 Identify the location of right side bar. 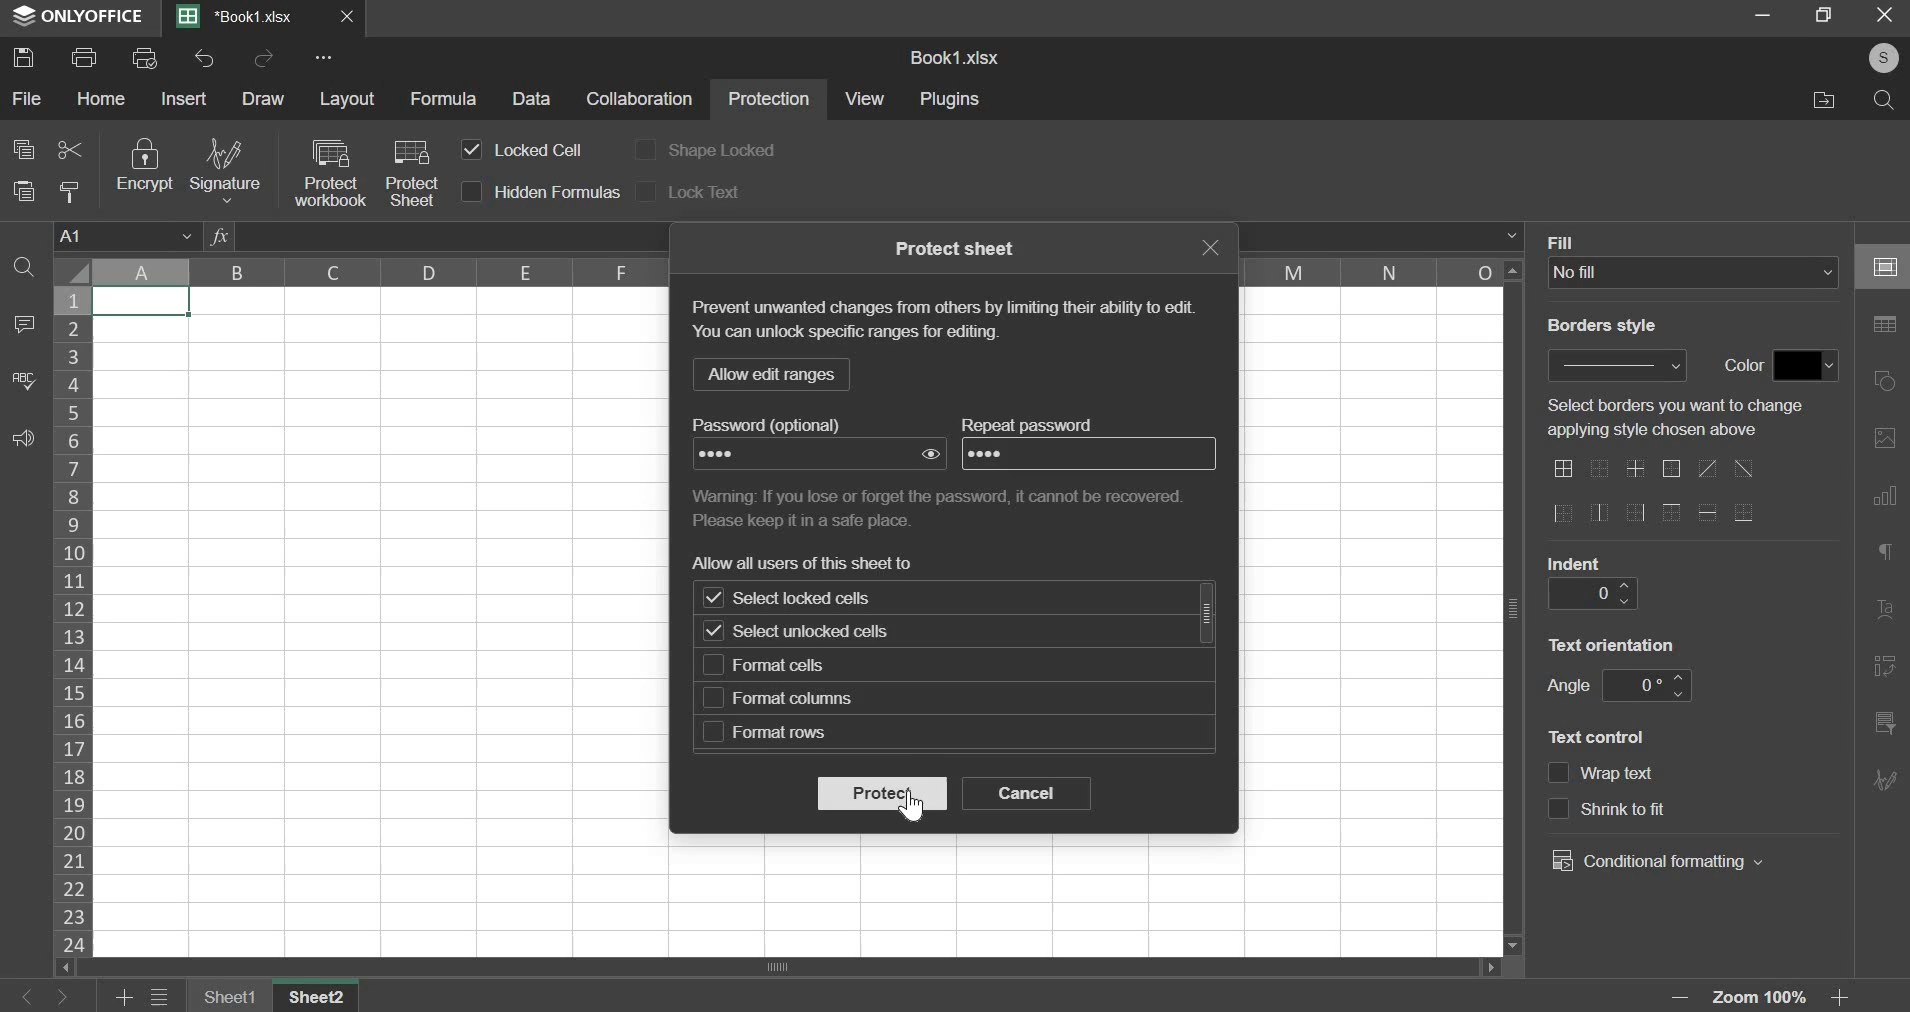
(1887, 325).